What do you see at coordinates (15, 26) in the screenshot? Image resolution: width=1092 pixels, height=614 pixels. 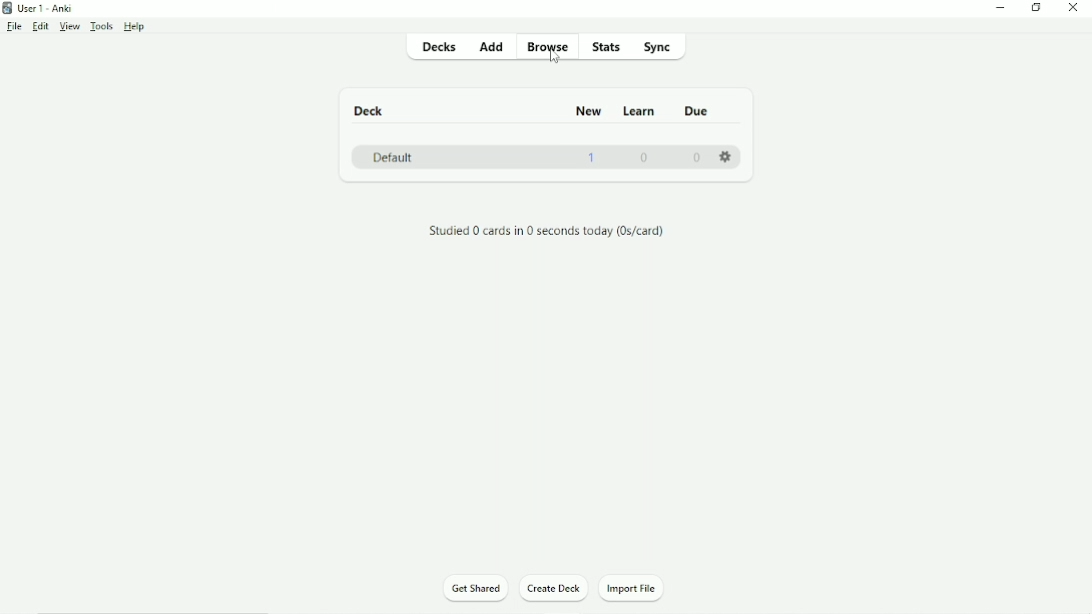 I see `File` at bounding box center [15, 26].